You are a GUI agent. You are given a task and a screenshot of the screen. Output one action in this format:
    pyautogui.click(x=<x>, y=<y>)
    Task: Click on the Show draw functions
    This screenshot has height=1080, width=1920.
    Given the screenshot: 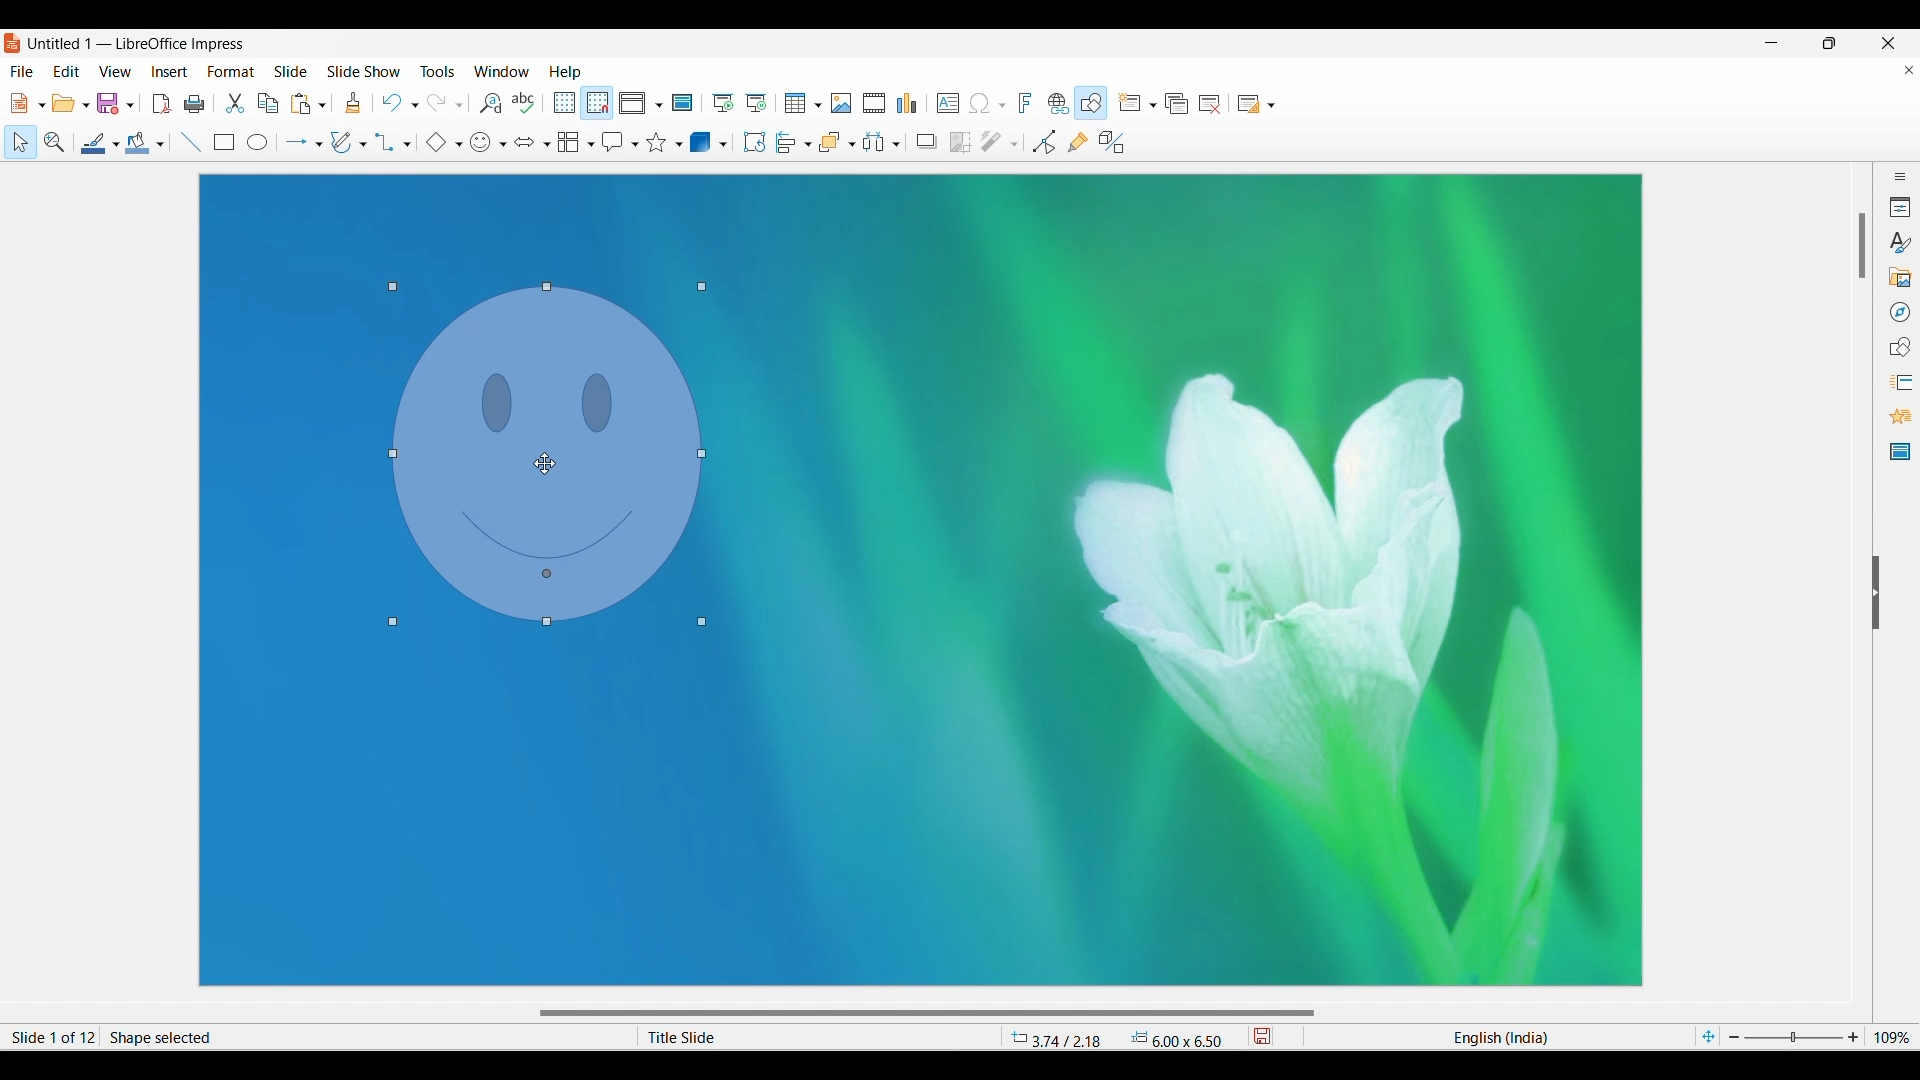 What is the action you would take?
    pyautogui.click(x=1090, y=103)
    